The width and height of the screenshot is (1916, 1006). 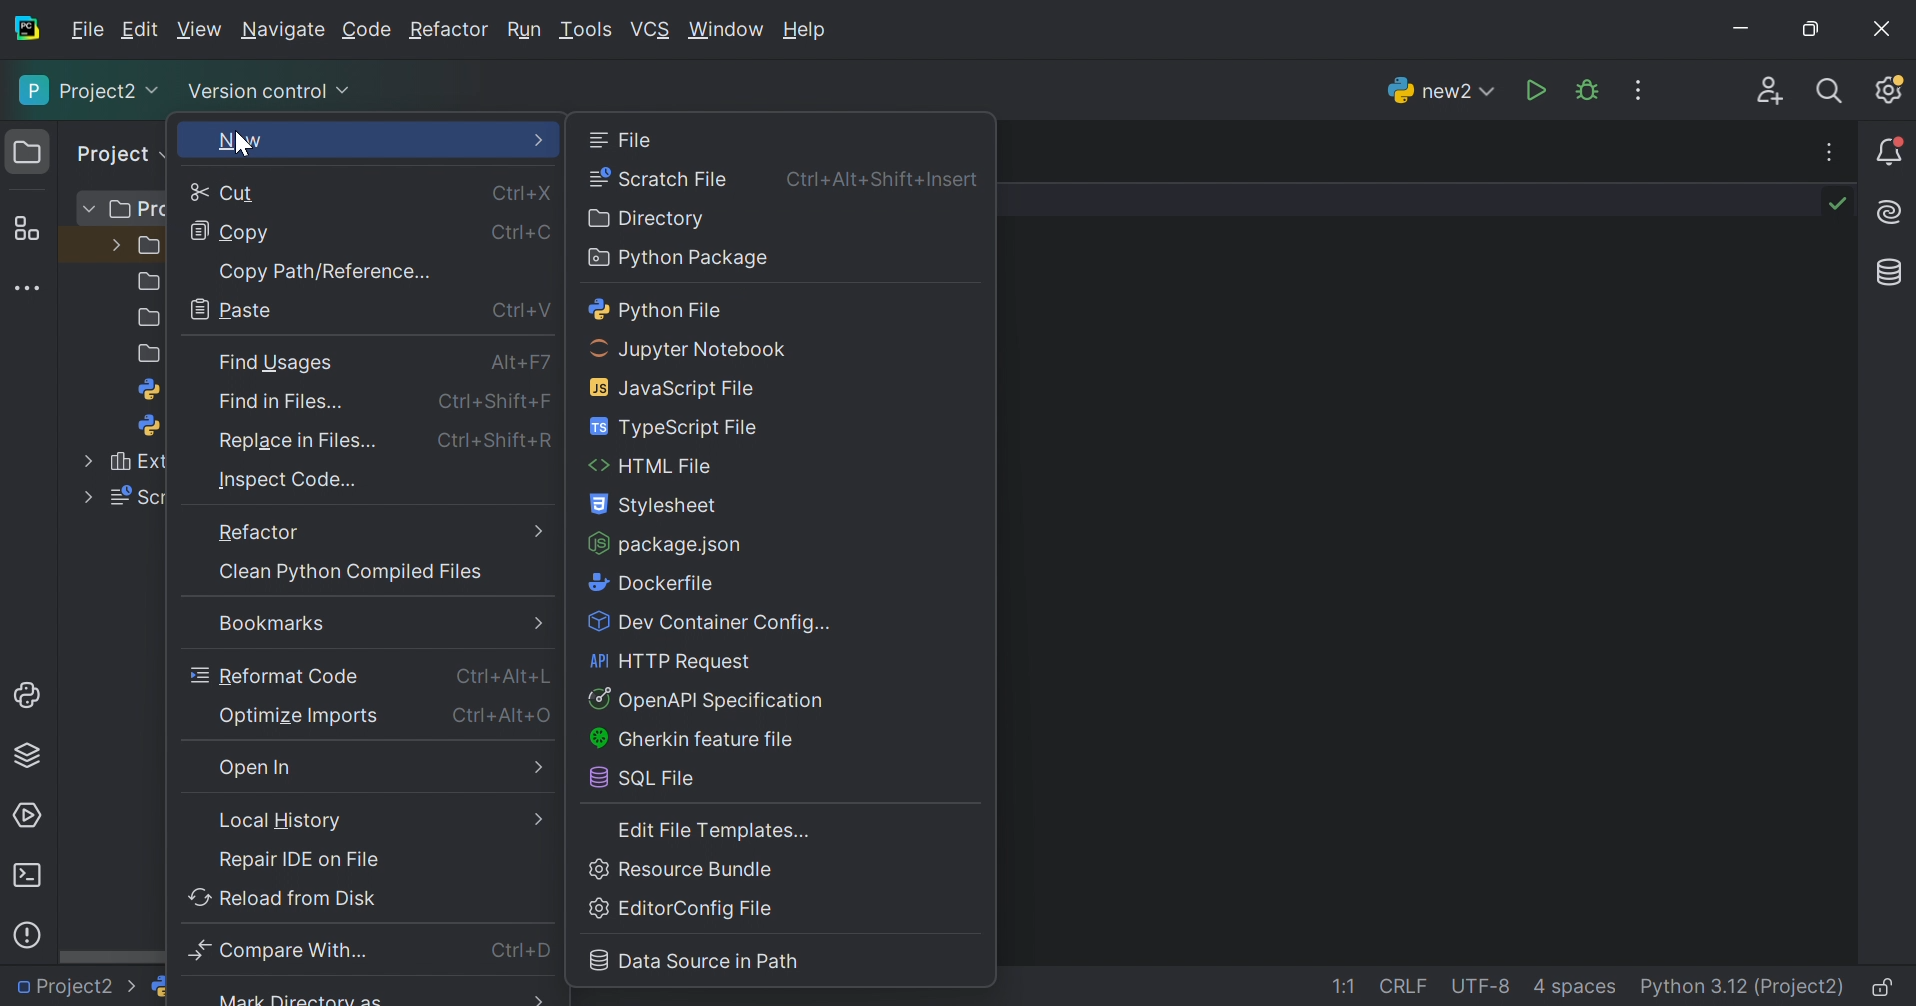 I want to click on 4 spaces, so click(x=1575, y=990).